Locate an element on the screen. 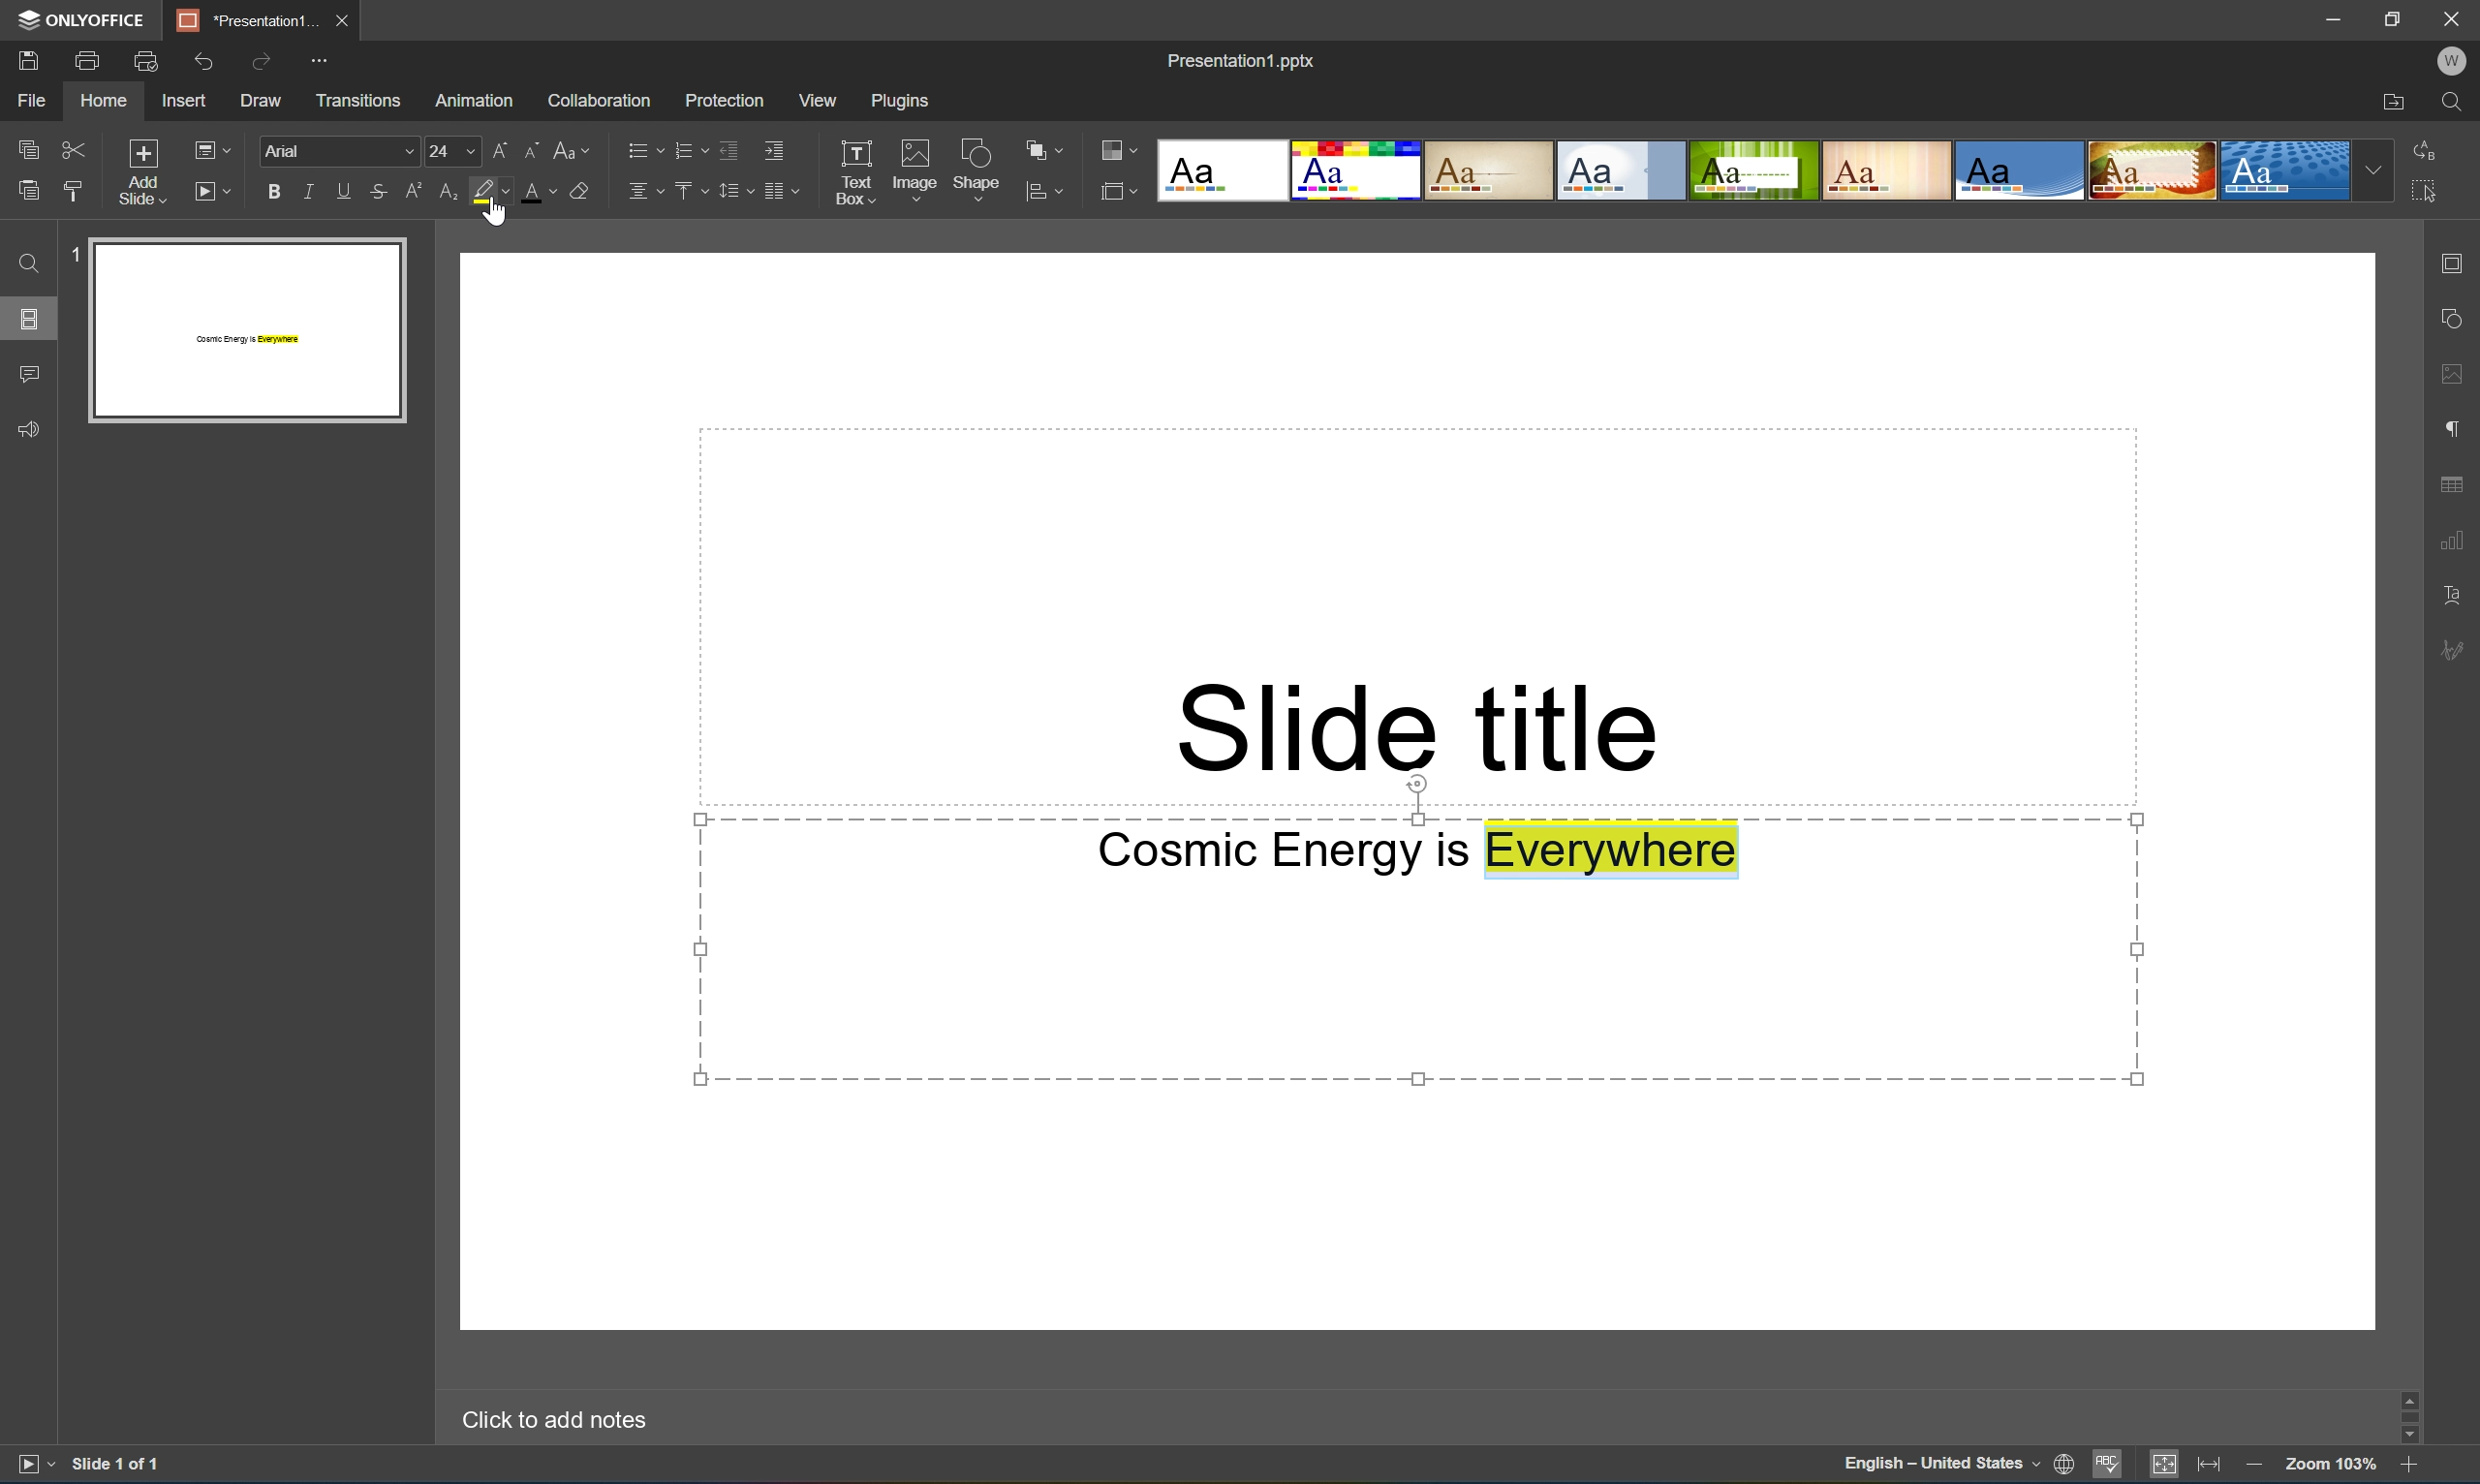 The height and width of the screenshot is (1484, 2480). Text art settings is located at coordinates (2454, 596).